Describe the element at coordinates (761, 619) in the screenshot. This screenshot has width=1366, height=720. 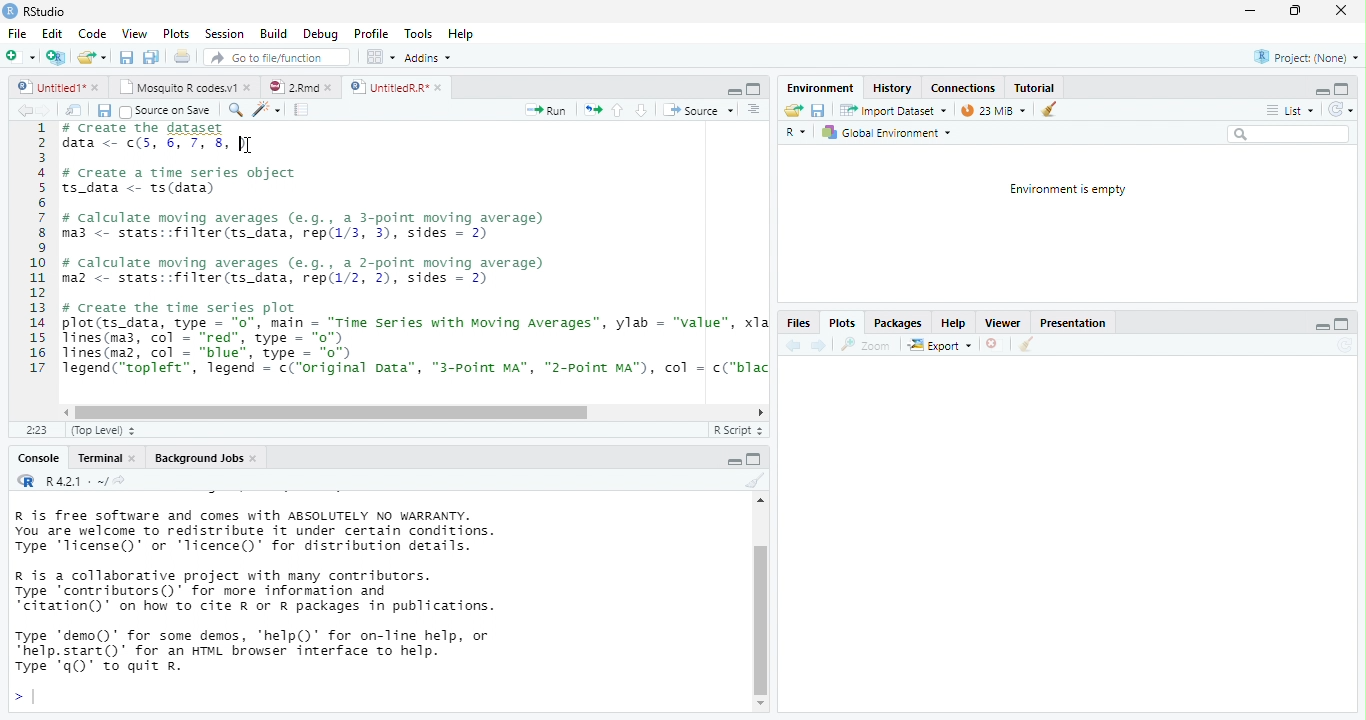
I see `vertical scrollbar` at that location.